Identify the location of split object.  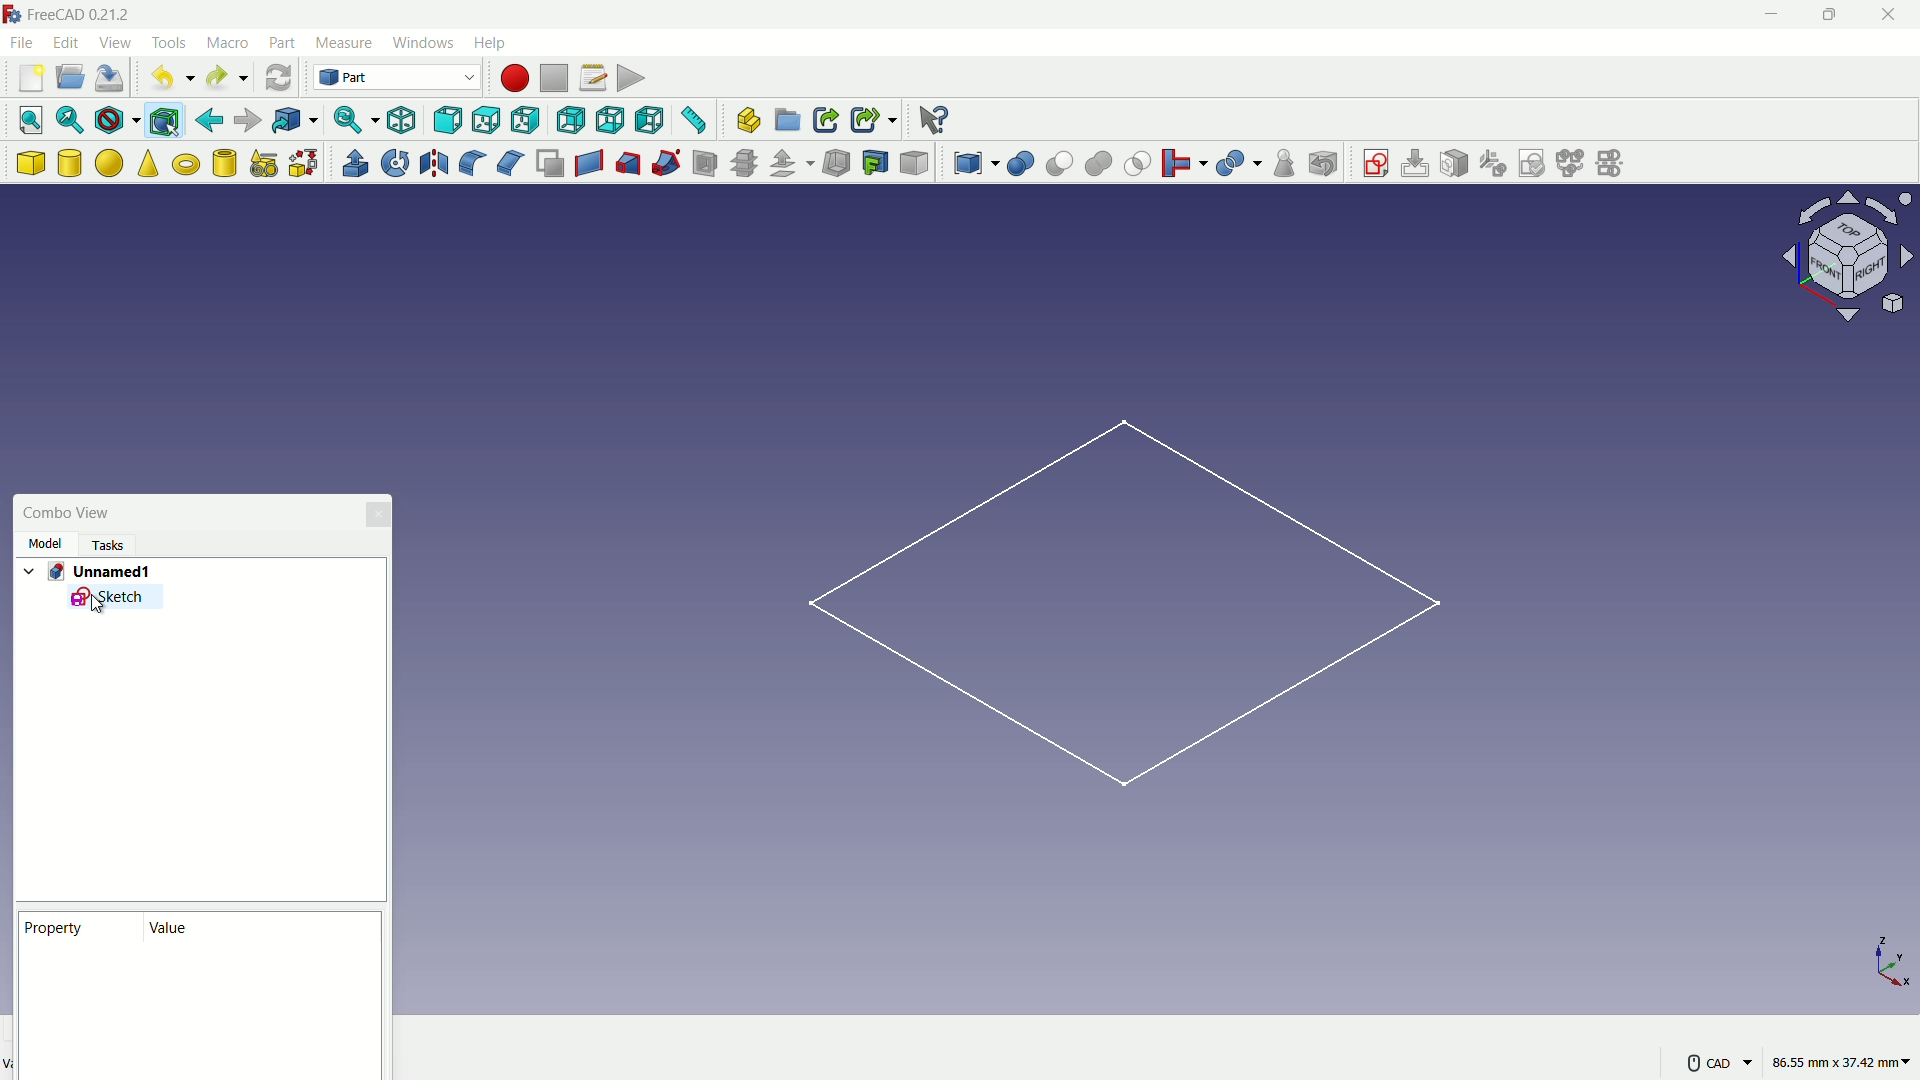
(1240, 161).